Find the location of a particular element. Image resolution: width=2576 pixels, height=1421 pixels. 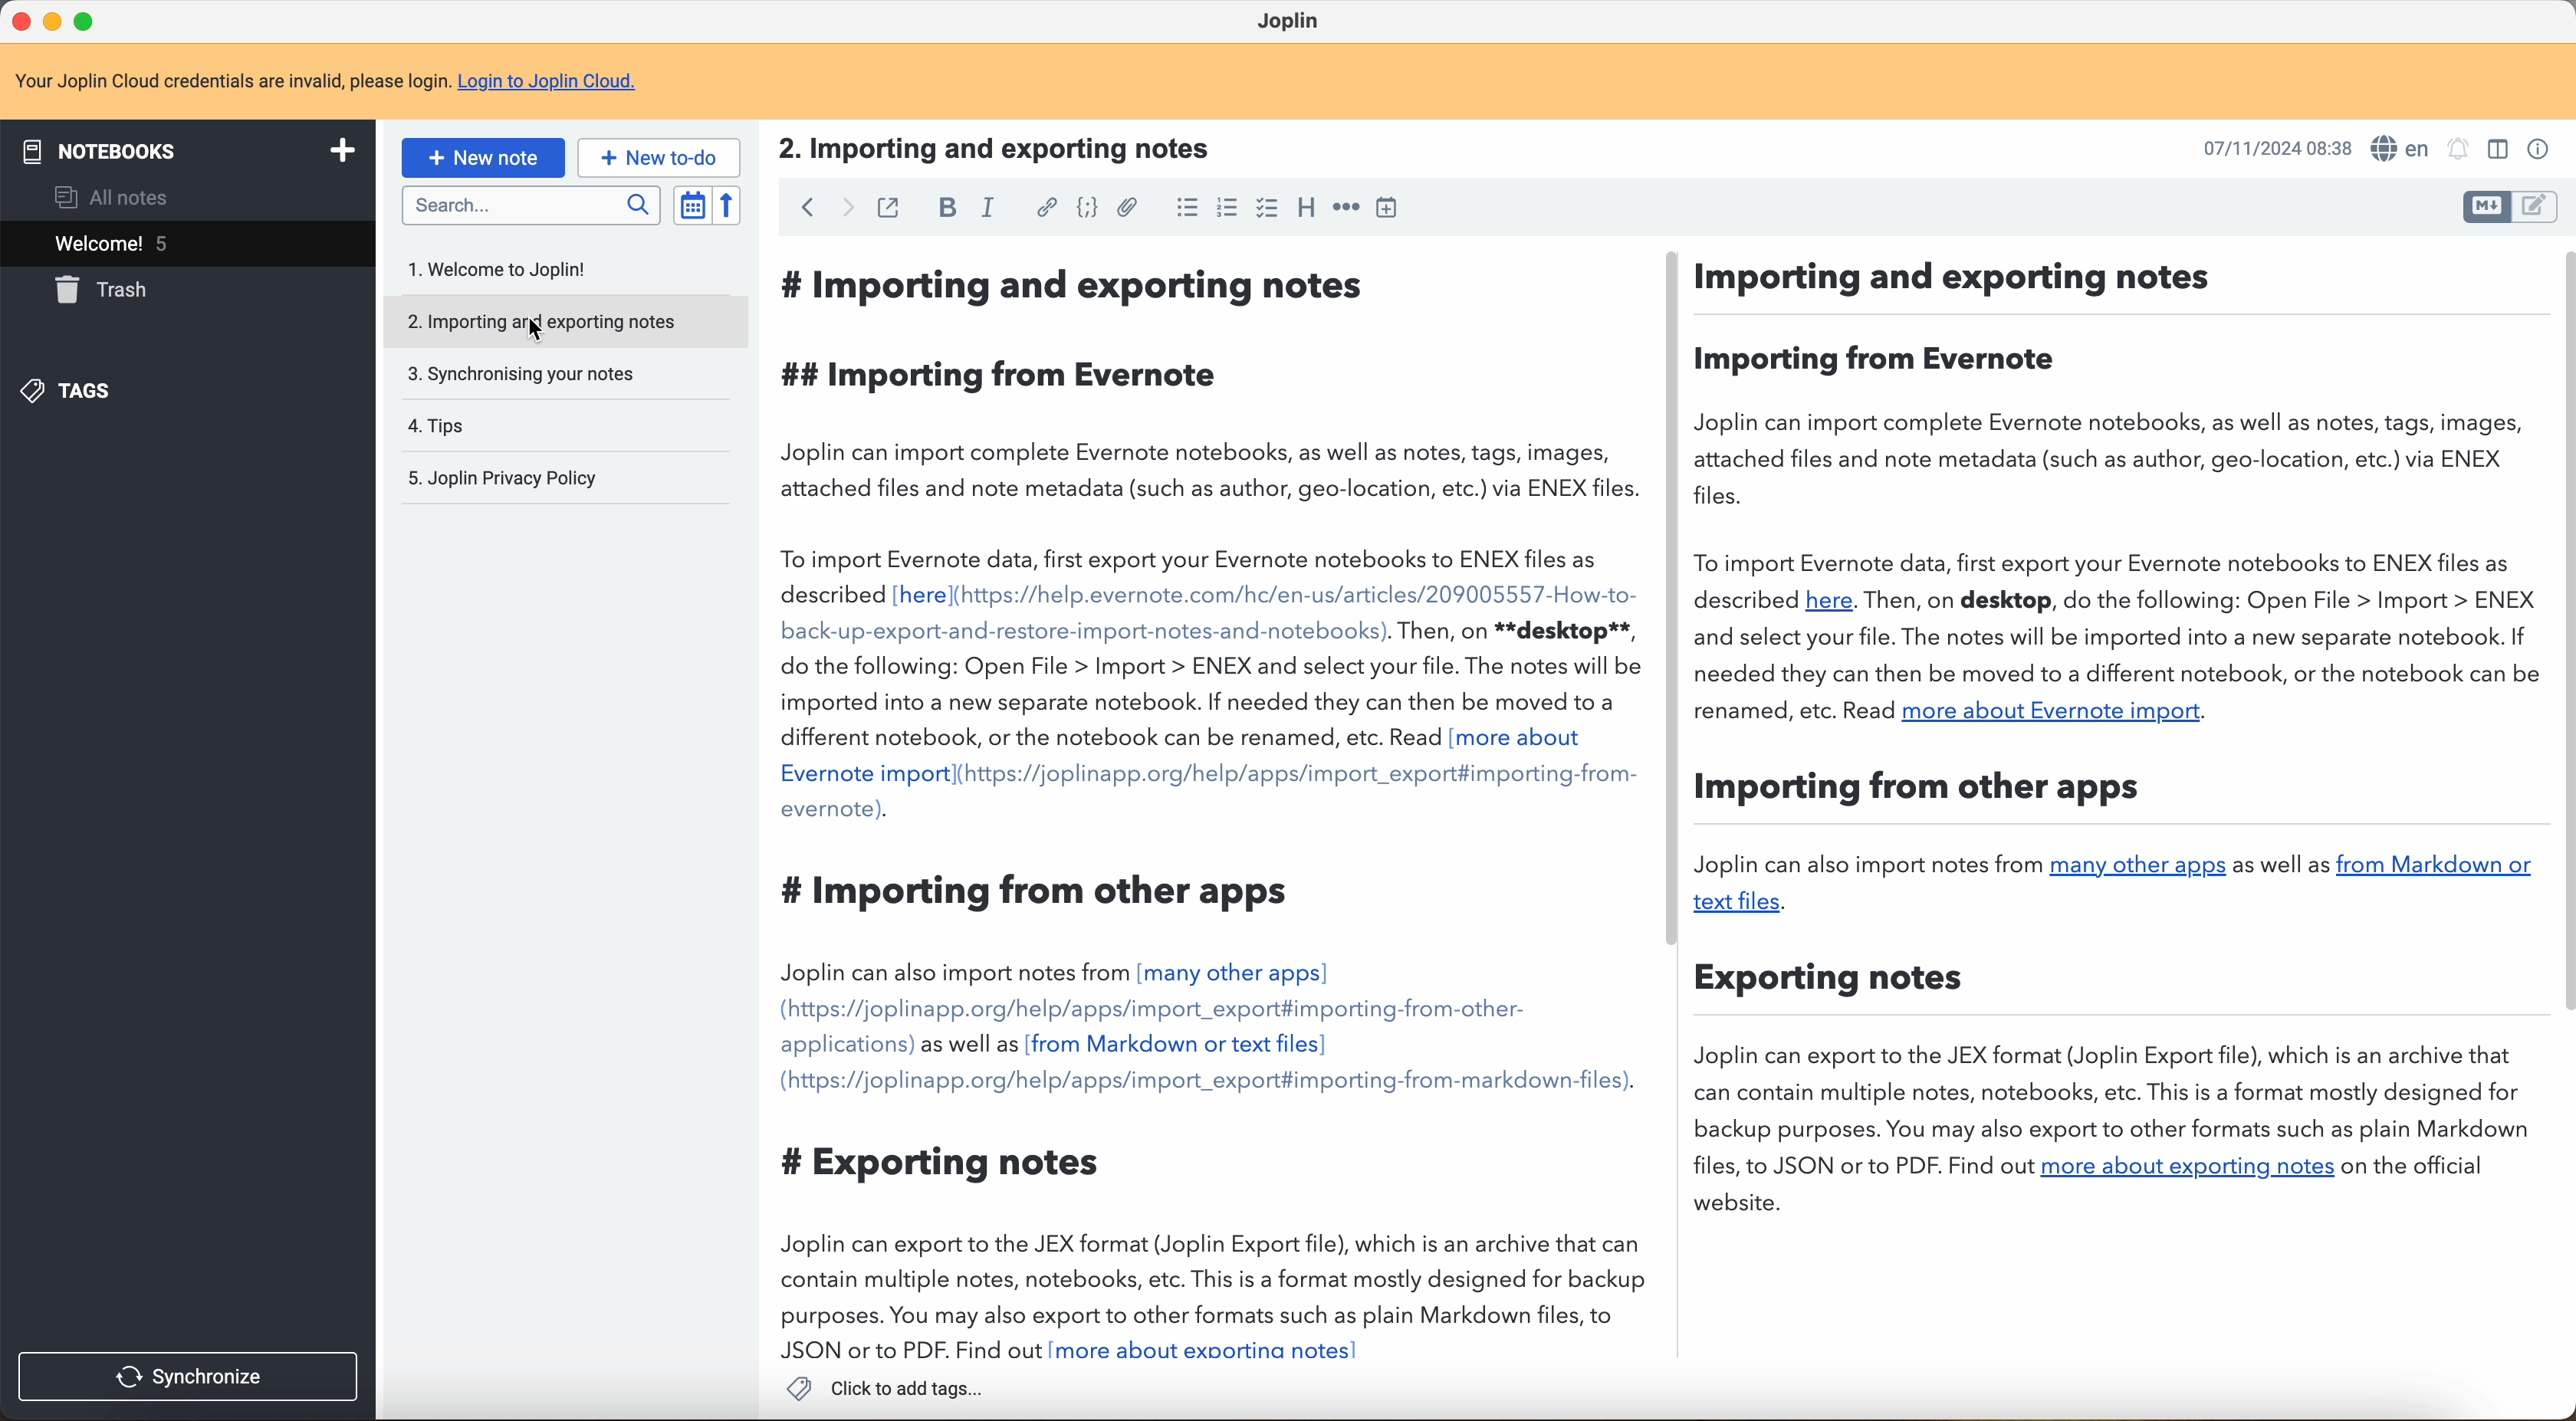

maximize is located at coordinates (85, 19).